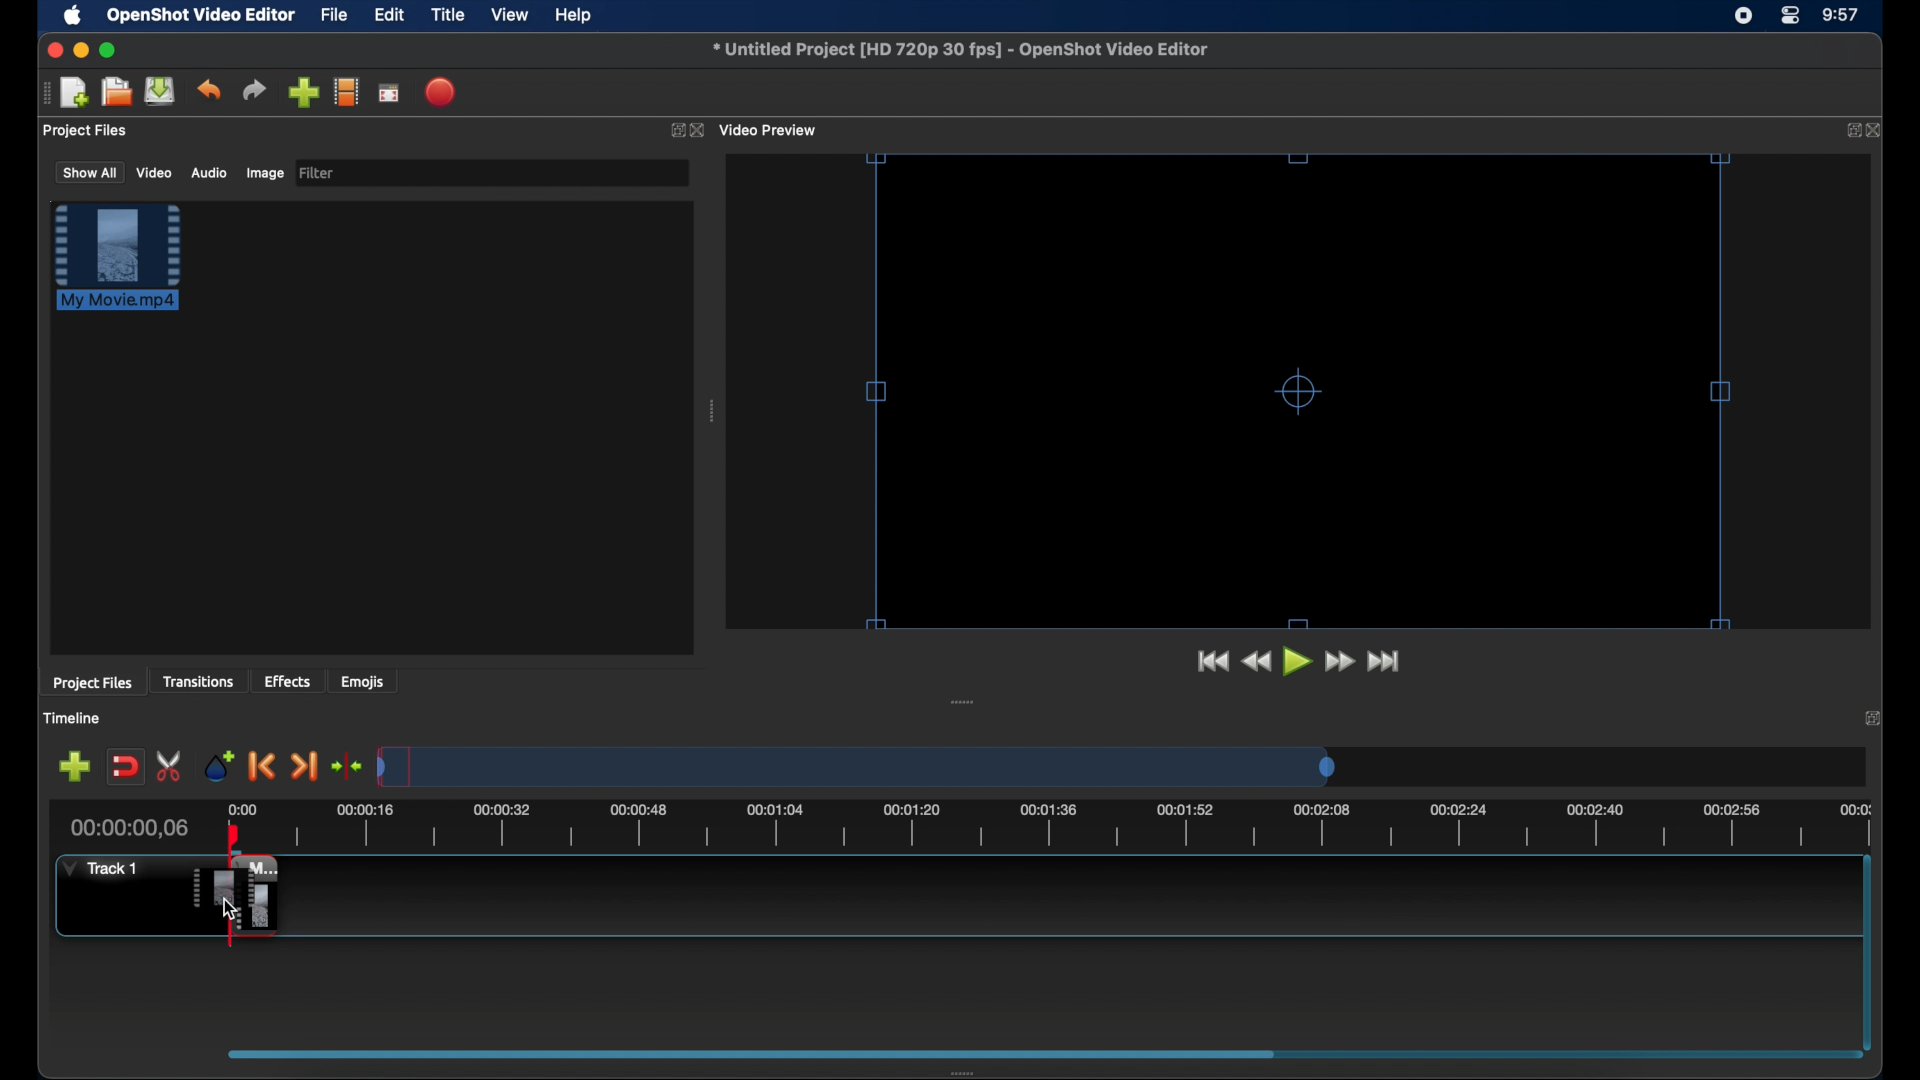  Describe the element at coordinates (1076, 828) in the screenshot. I see `timeline scale` at that location.